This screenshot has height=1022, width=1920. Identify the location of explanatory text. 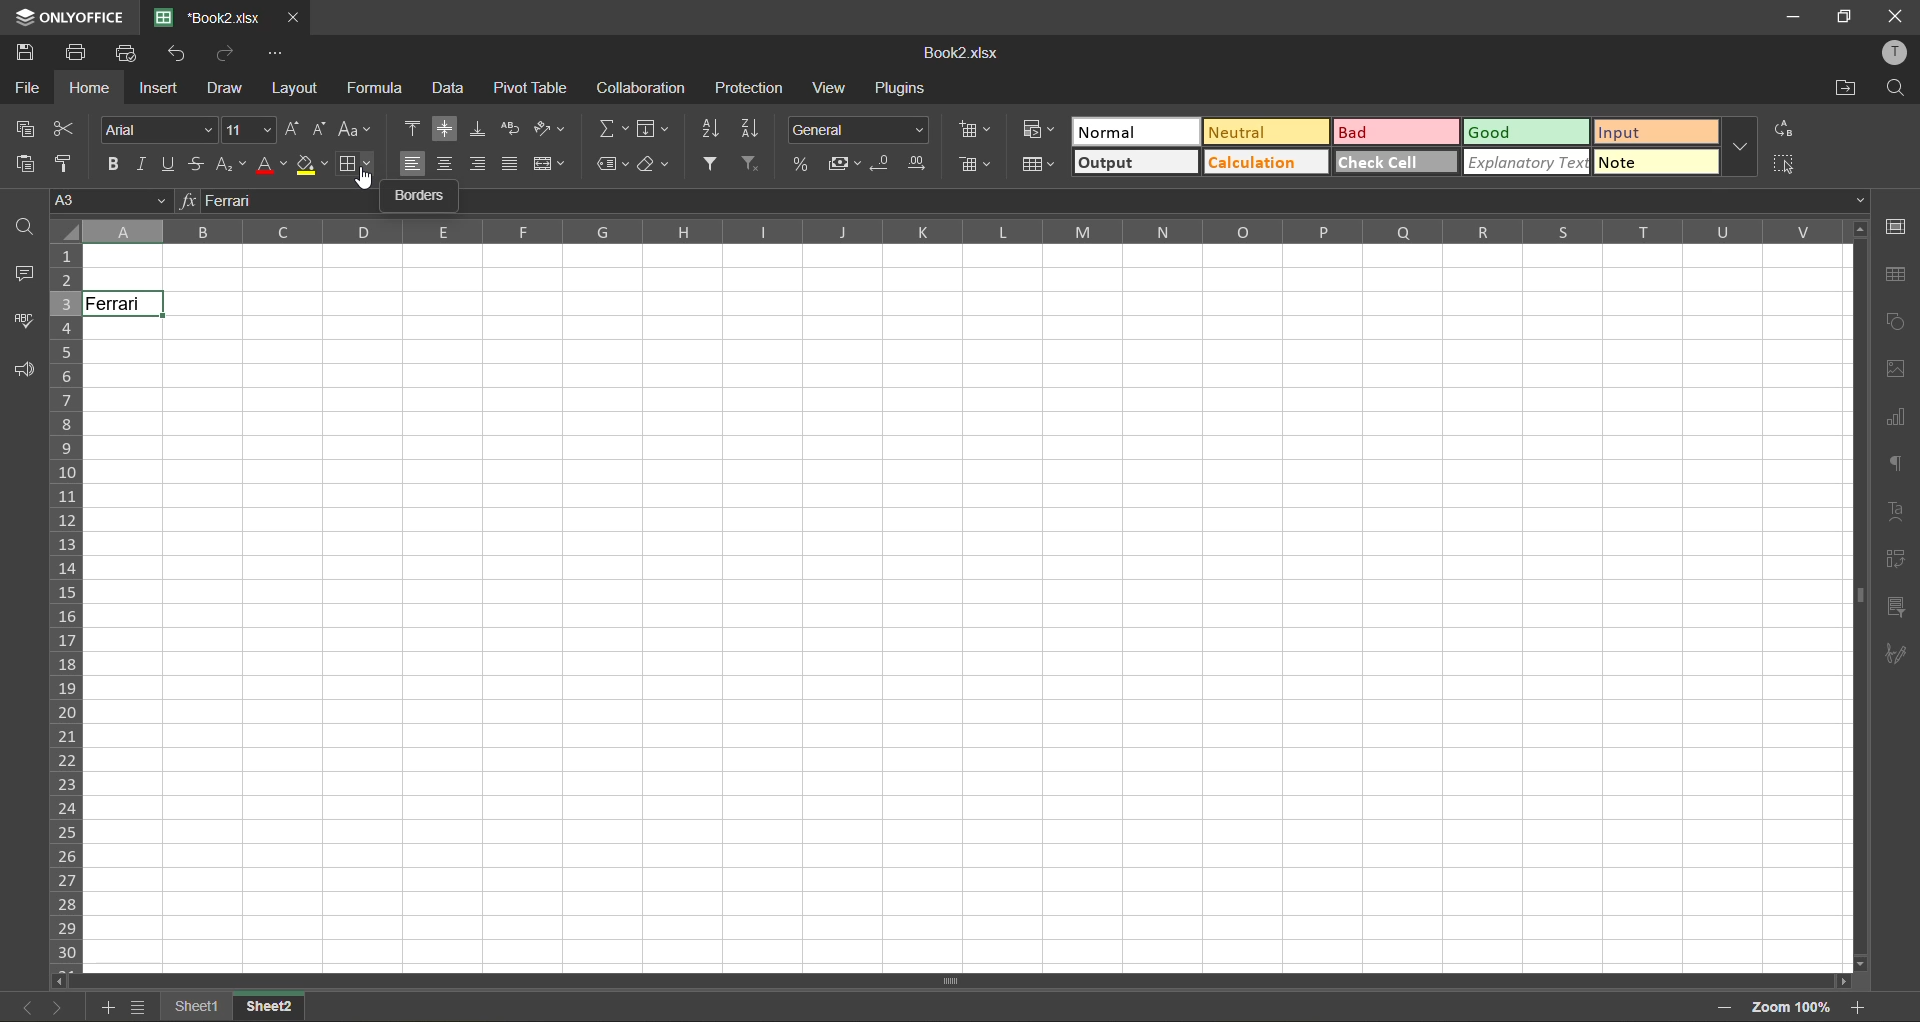
(1526, 162).